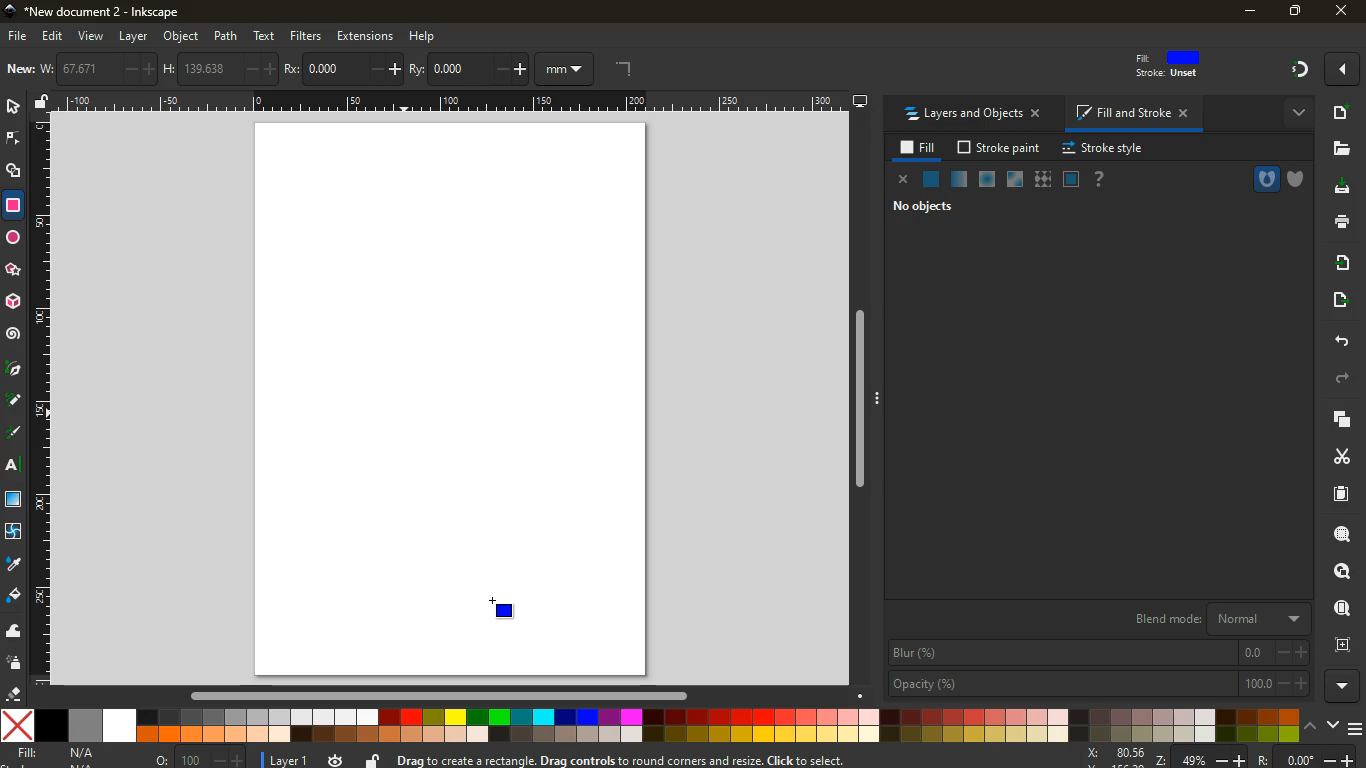  What do you see at coordinates (15, 533) in the screenshot?
I see `twist` at bounding box center [15, 533].